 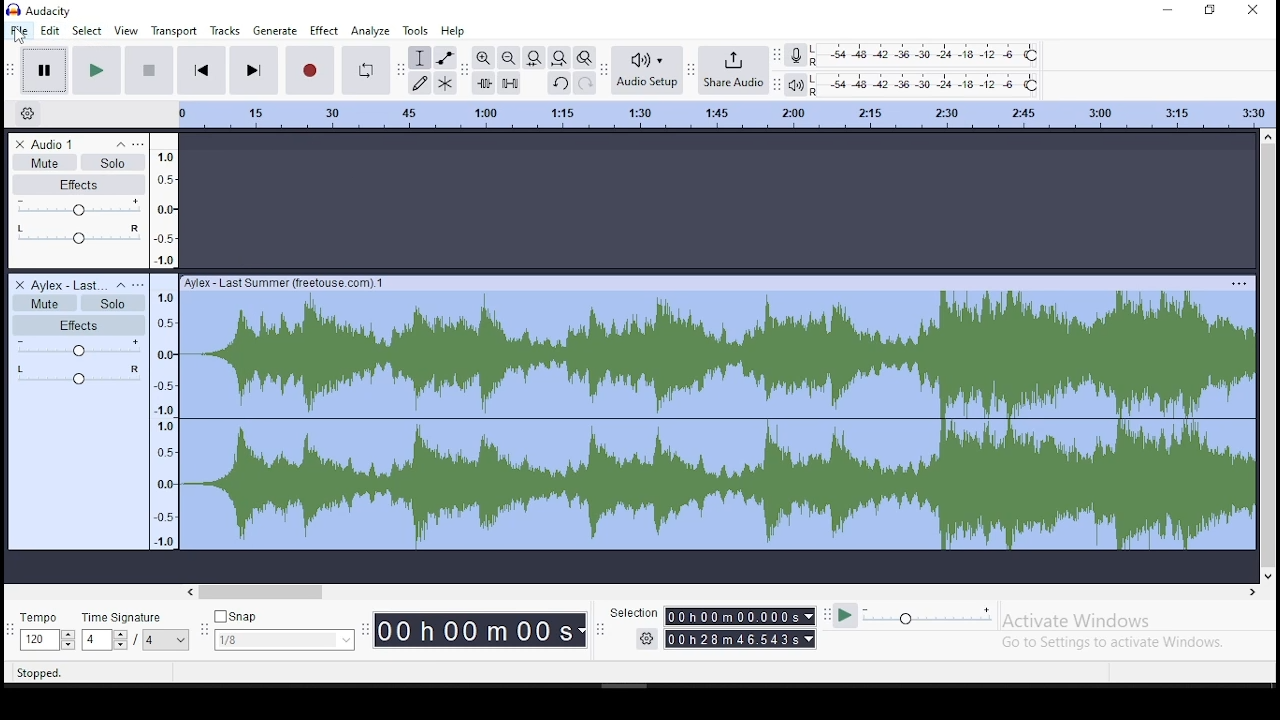 What do you see at coordinates (70, 144) in the screenshot?
I see `audio track name` at bounding box center [70, 144].